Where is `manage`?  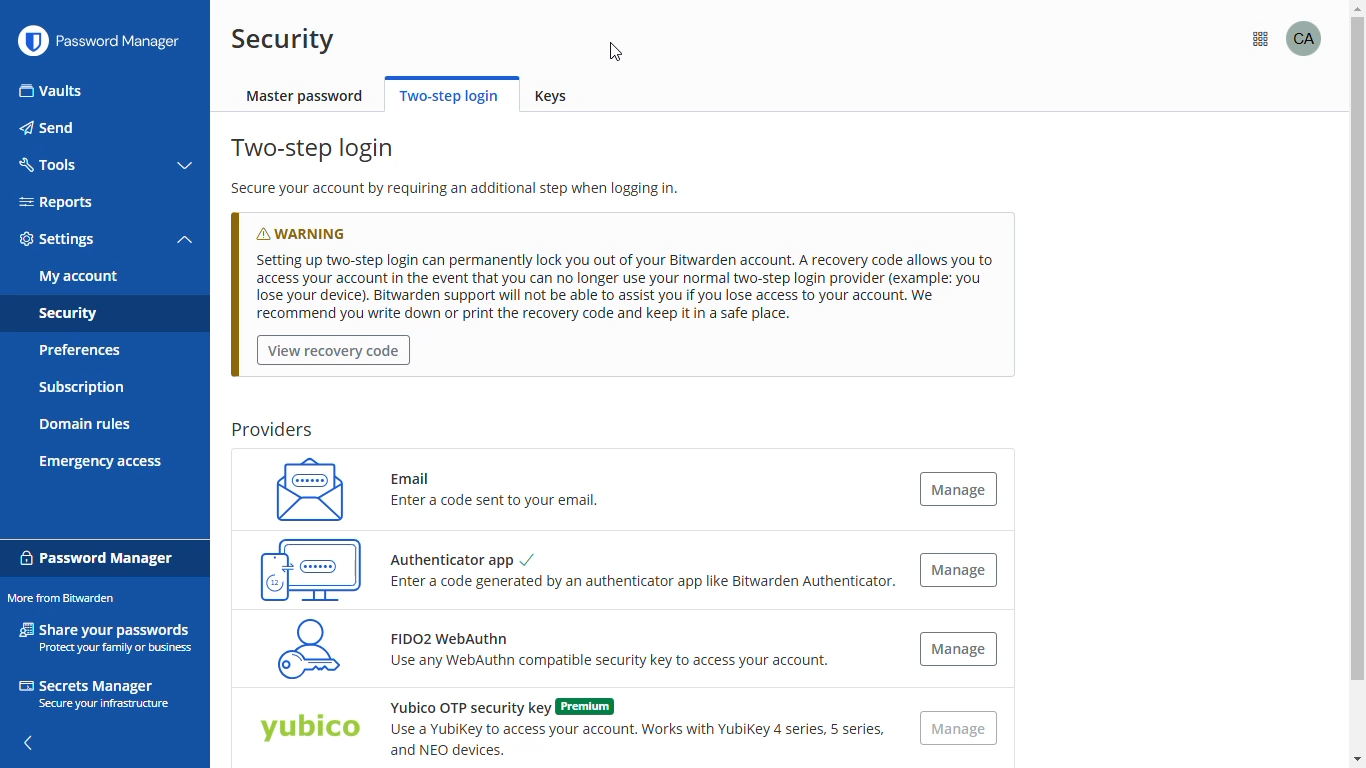 manage is located at coordinates (957, 488).